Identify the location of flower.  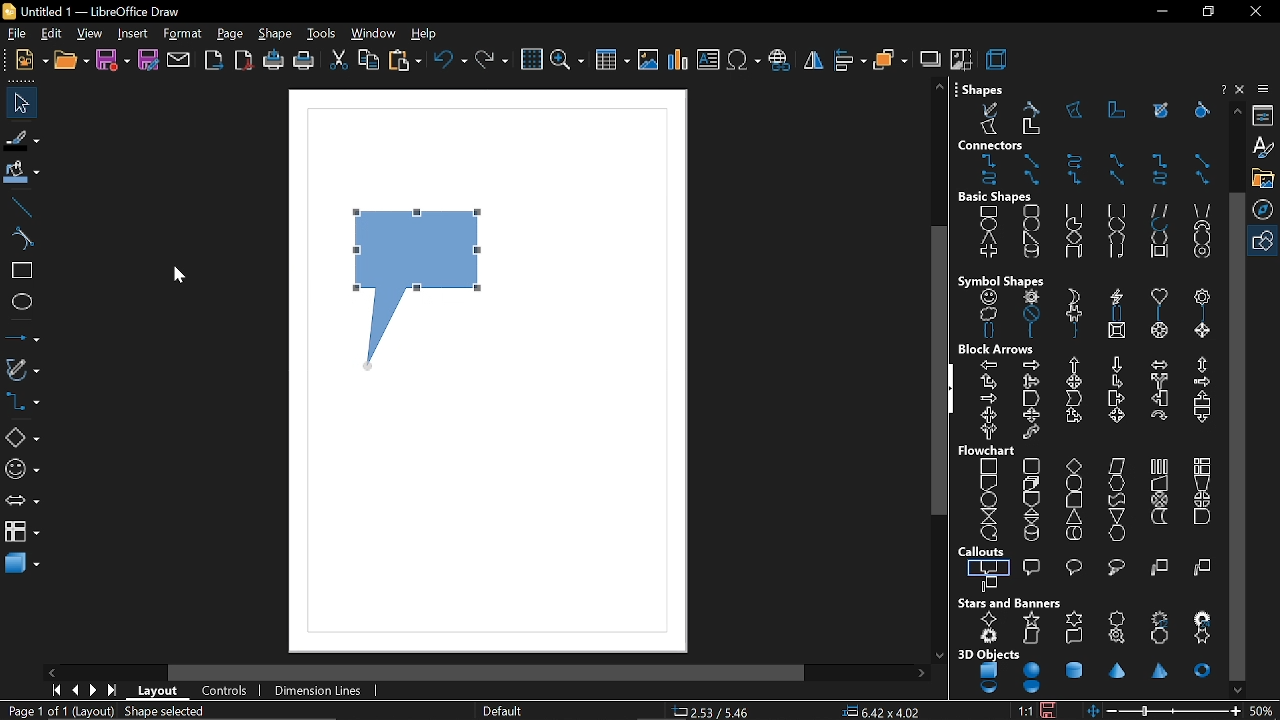
(1201, 296).